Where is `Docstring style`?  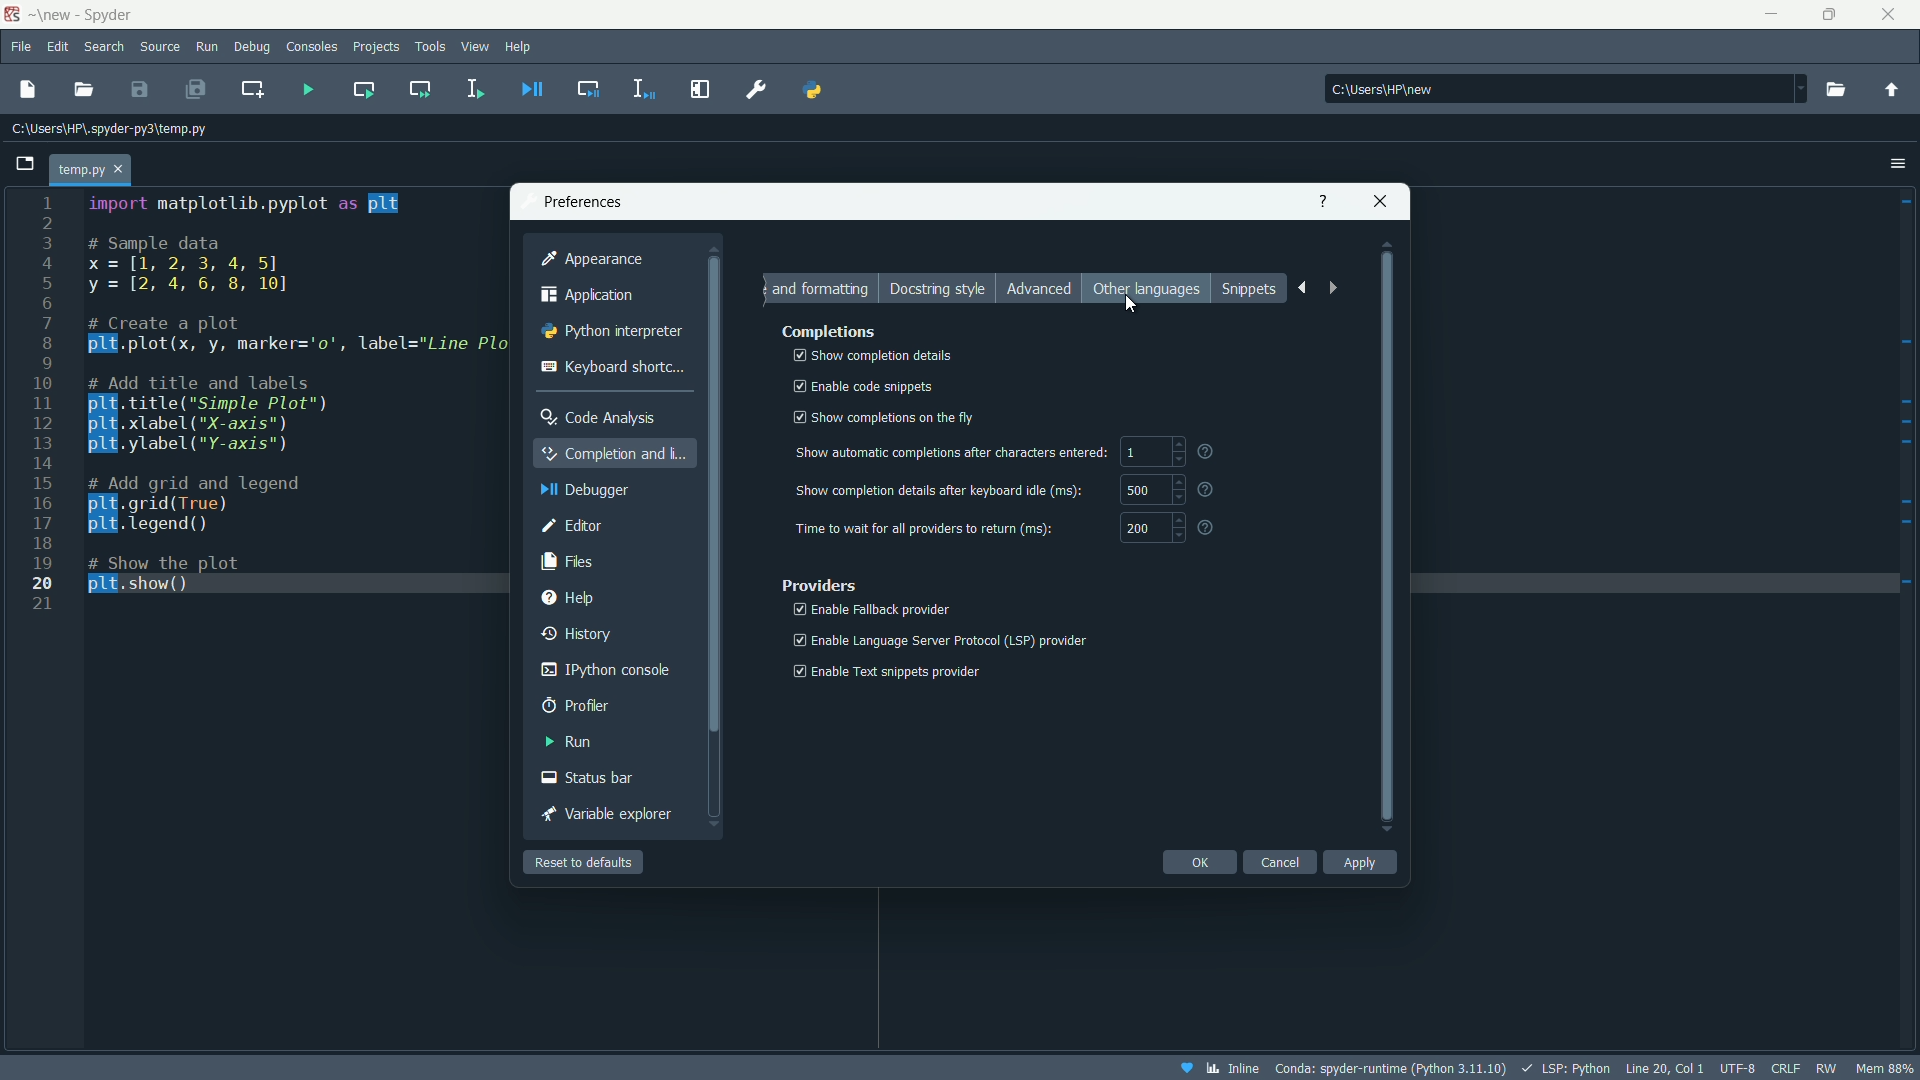
Docstring style is located at coordinates (931, 289).